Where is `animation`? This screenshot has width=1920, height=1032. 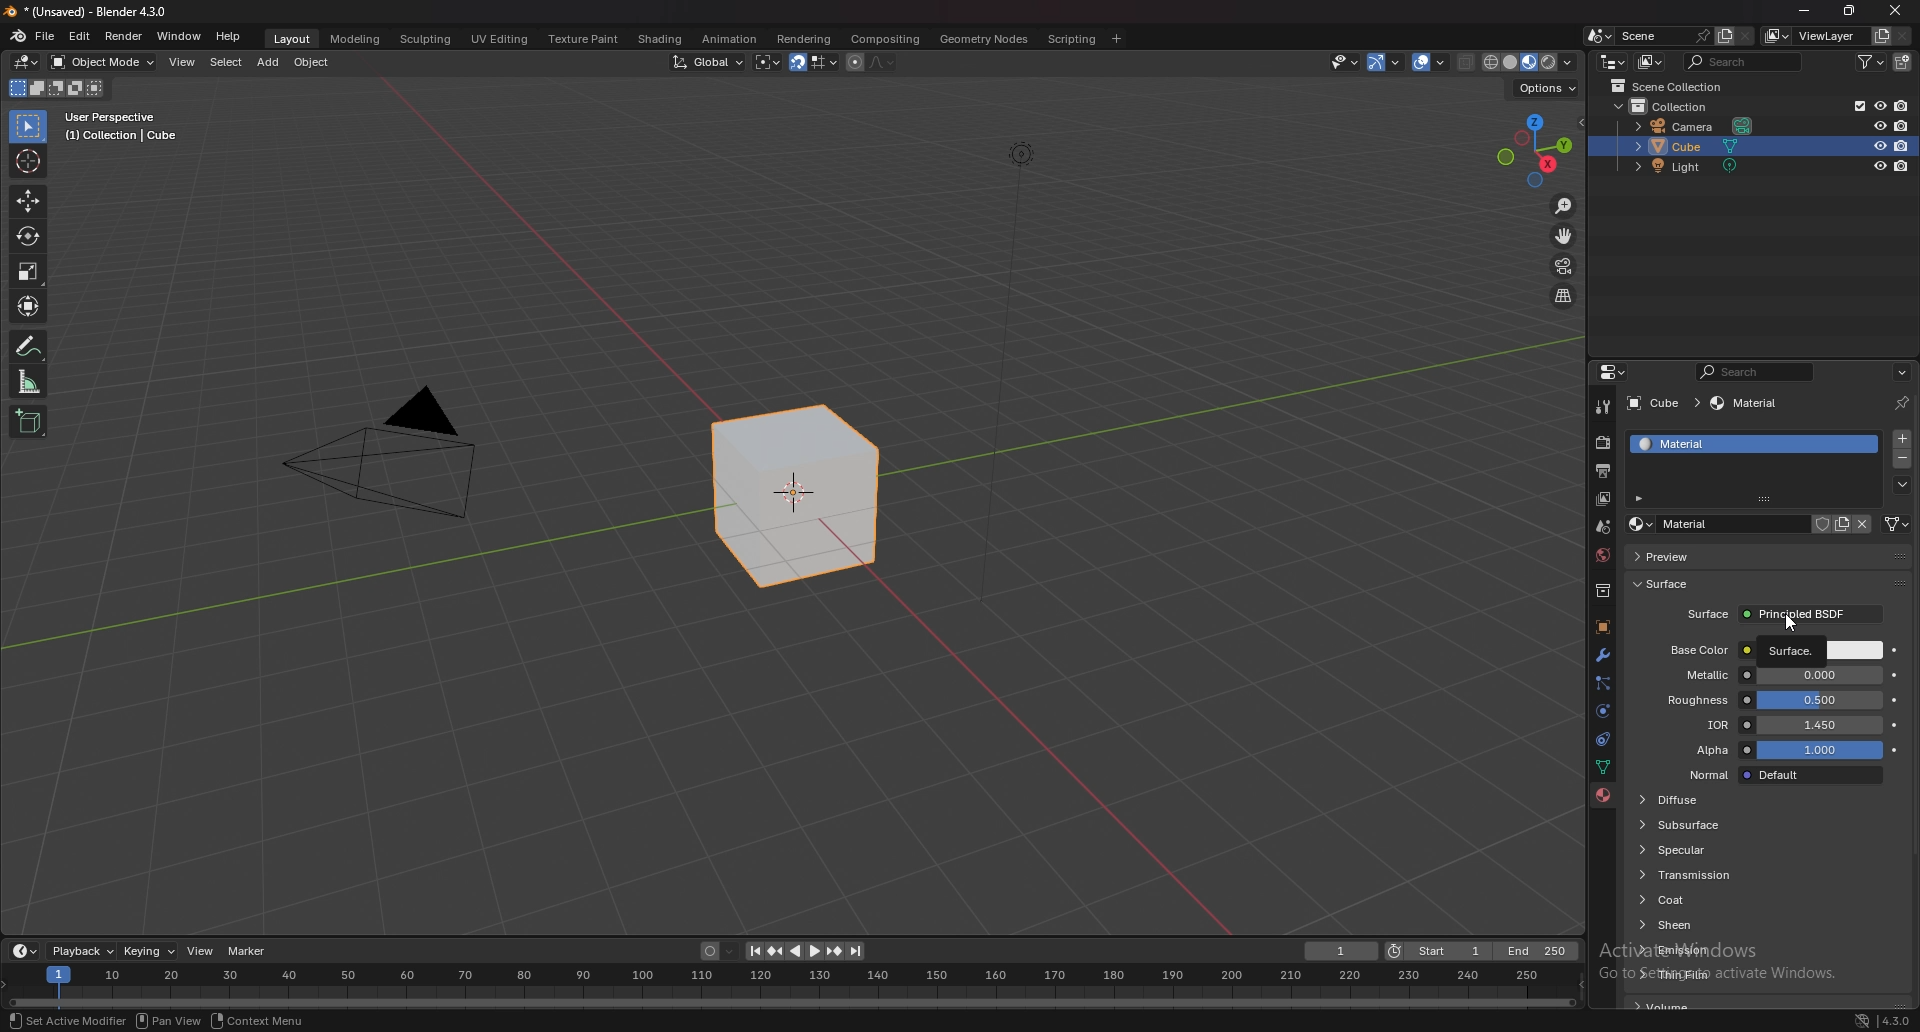 animation is located at coordinates (728, 39).